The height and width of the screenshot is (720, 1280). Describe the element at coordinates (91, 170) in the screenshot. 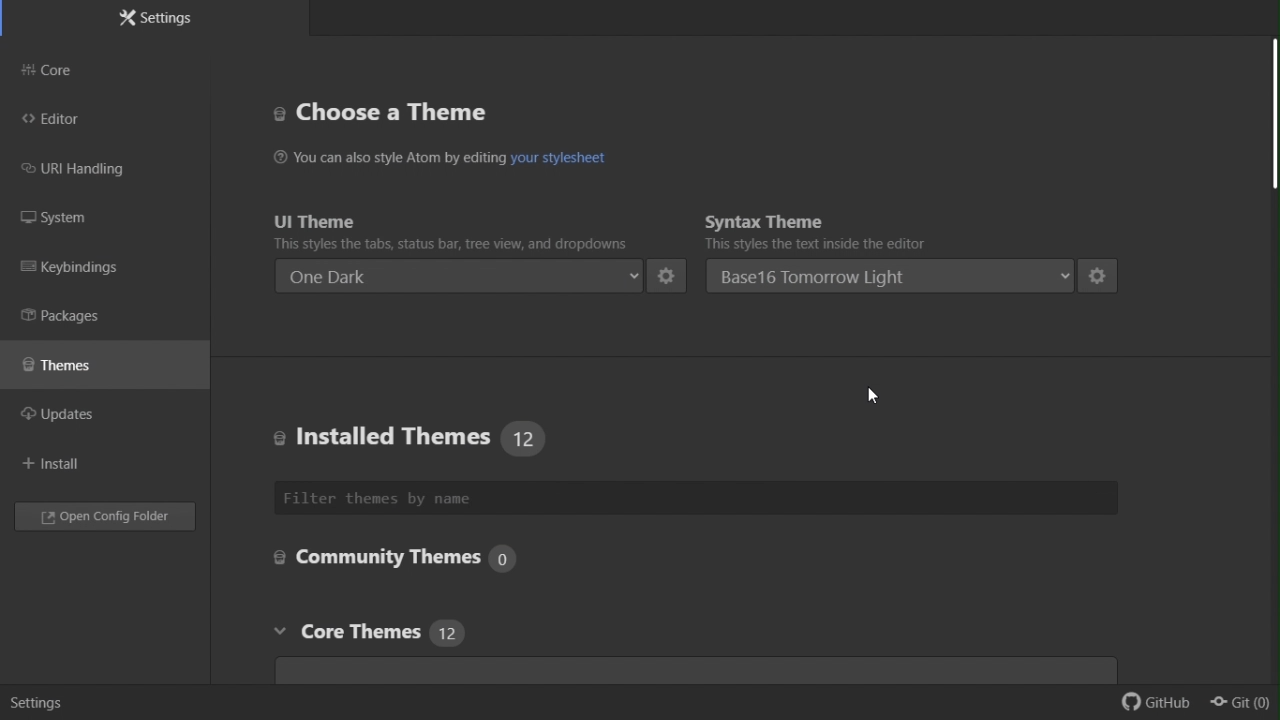

I see `URI handling` at that location.